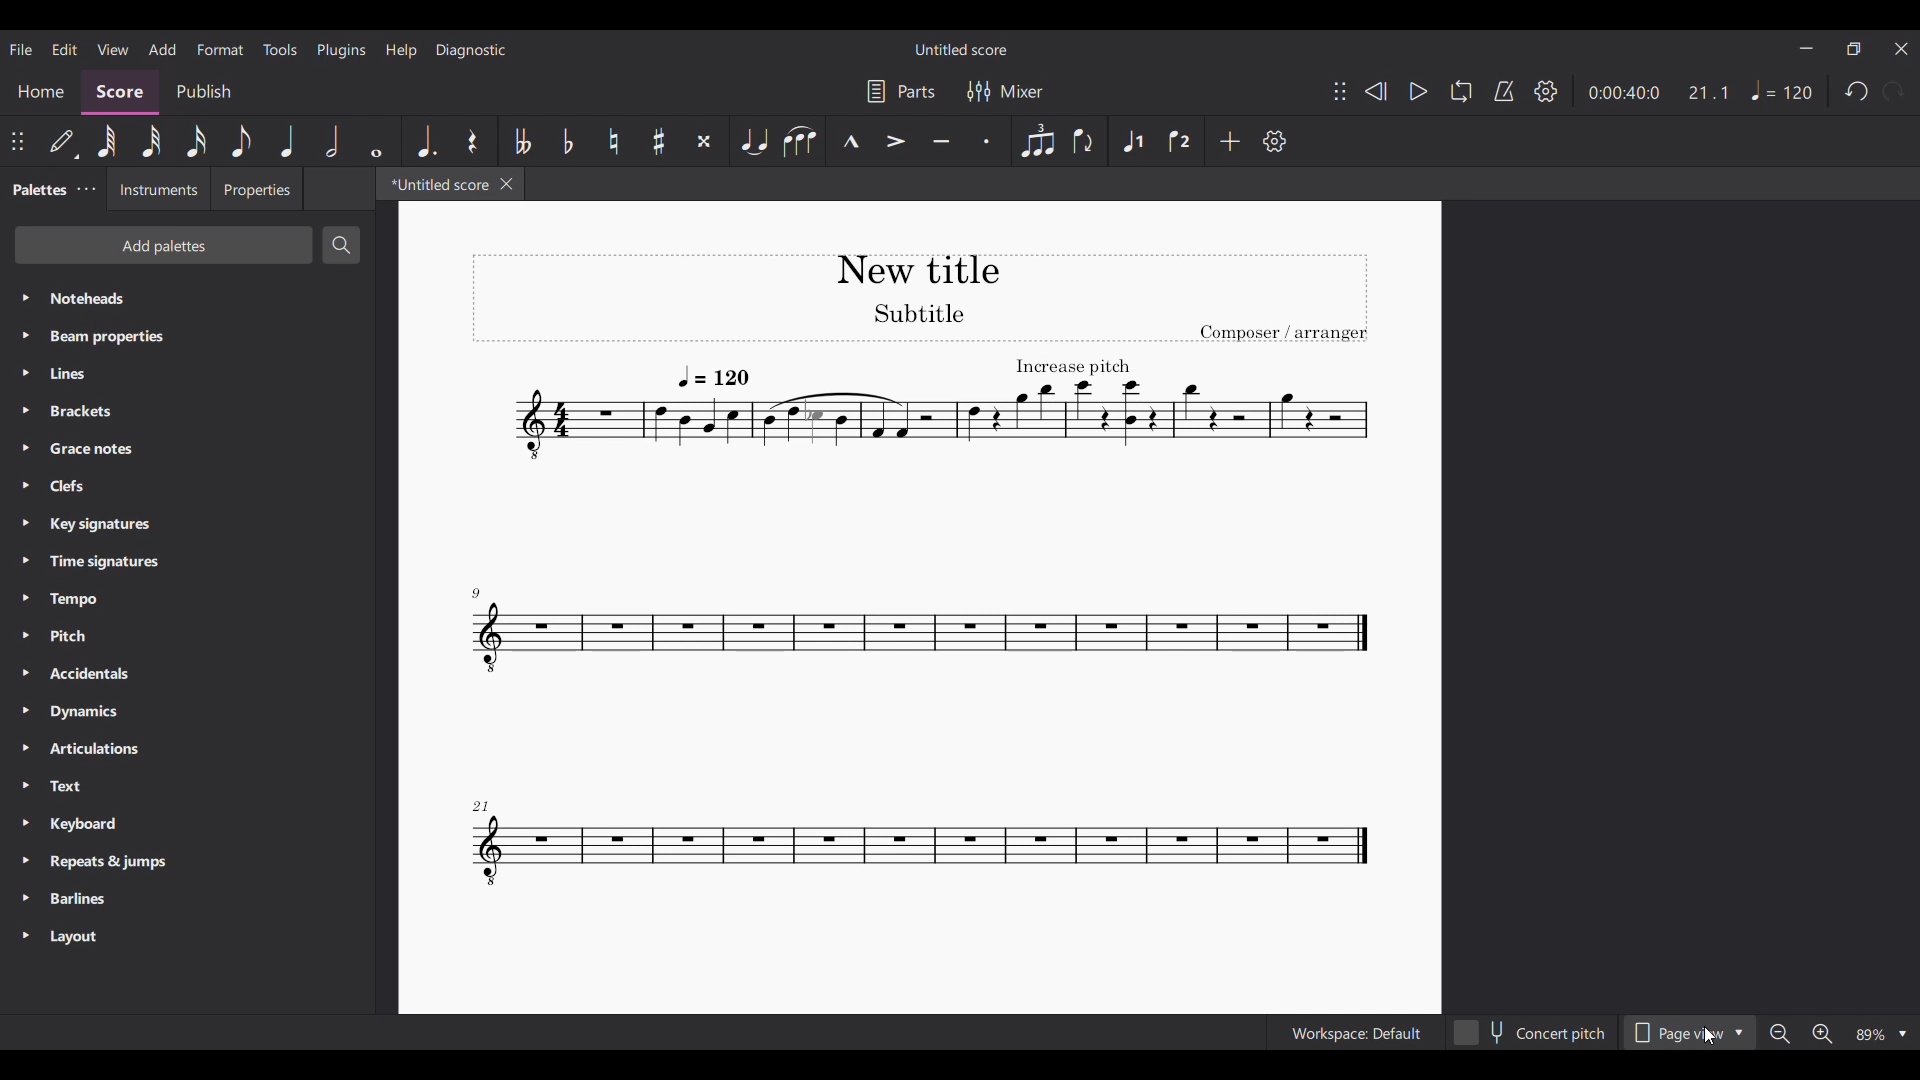  Describe the element at coordinates (1340, 91) in the screenshot. I see `Change position` at that location.